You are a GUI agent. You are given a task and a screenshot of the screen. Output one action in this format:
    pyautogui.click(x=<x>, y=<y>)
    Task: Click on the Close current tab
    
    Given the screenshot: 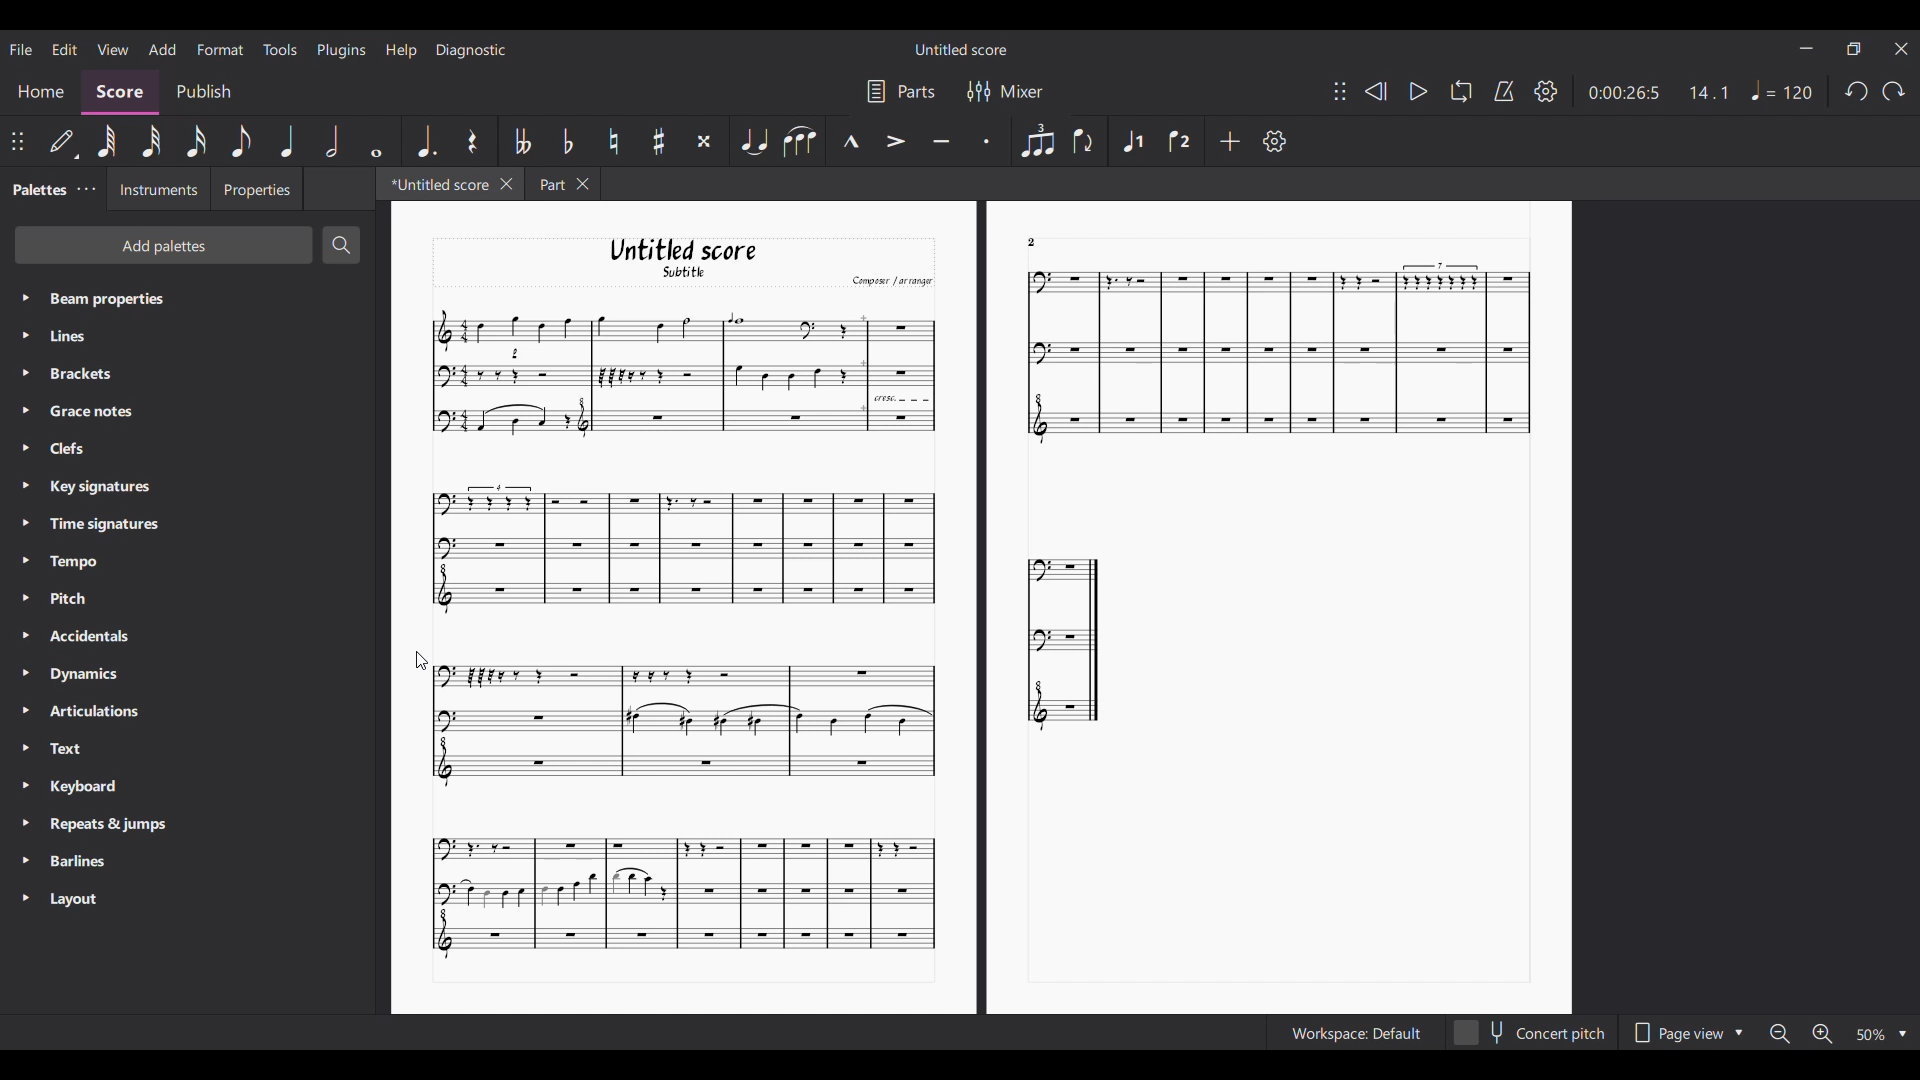 What is the action you would take?
    pyautogui.click(x=507, y=183)
    